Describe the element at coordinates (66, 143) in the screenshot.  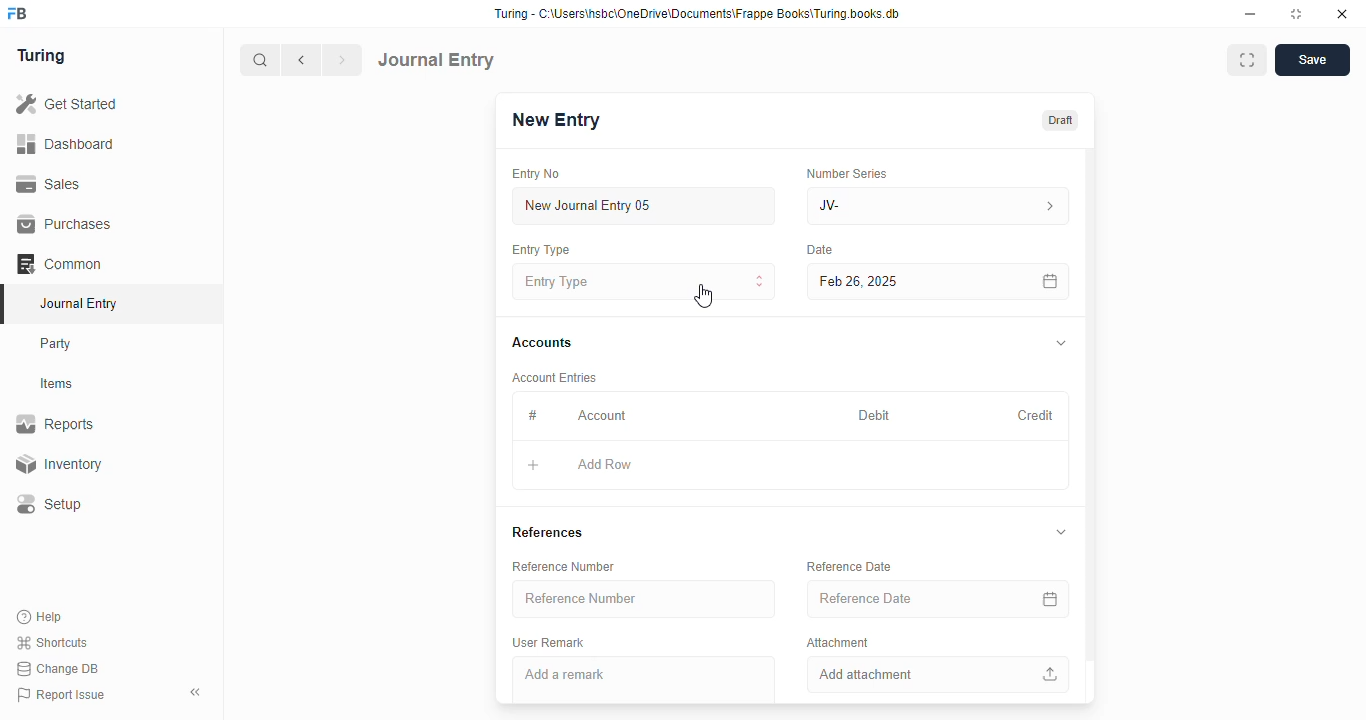
I see `dashboard` at that location.